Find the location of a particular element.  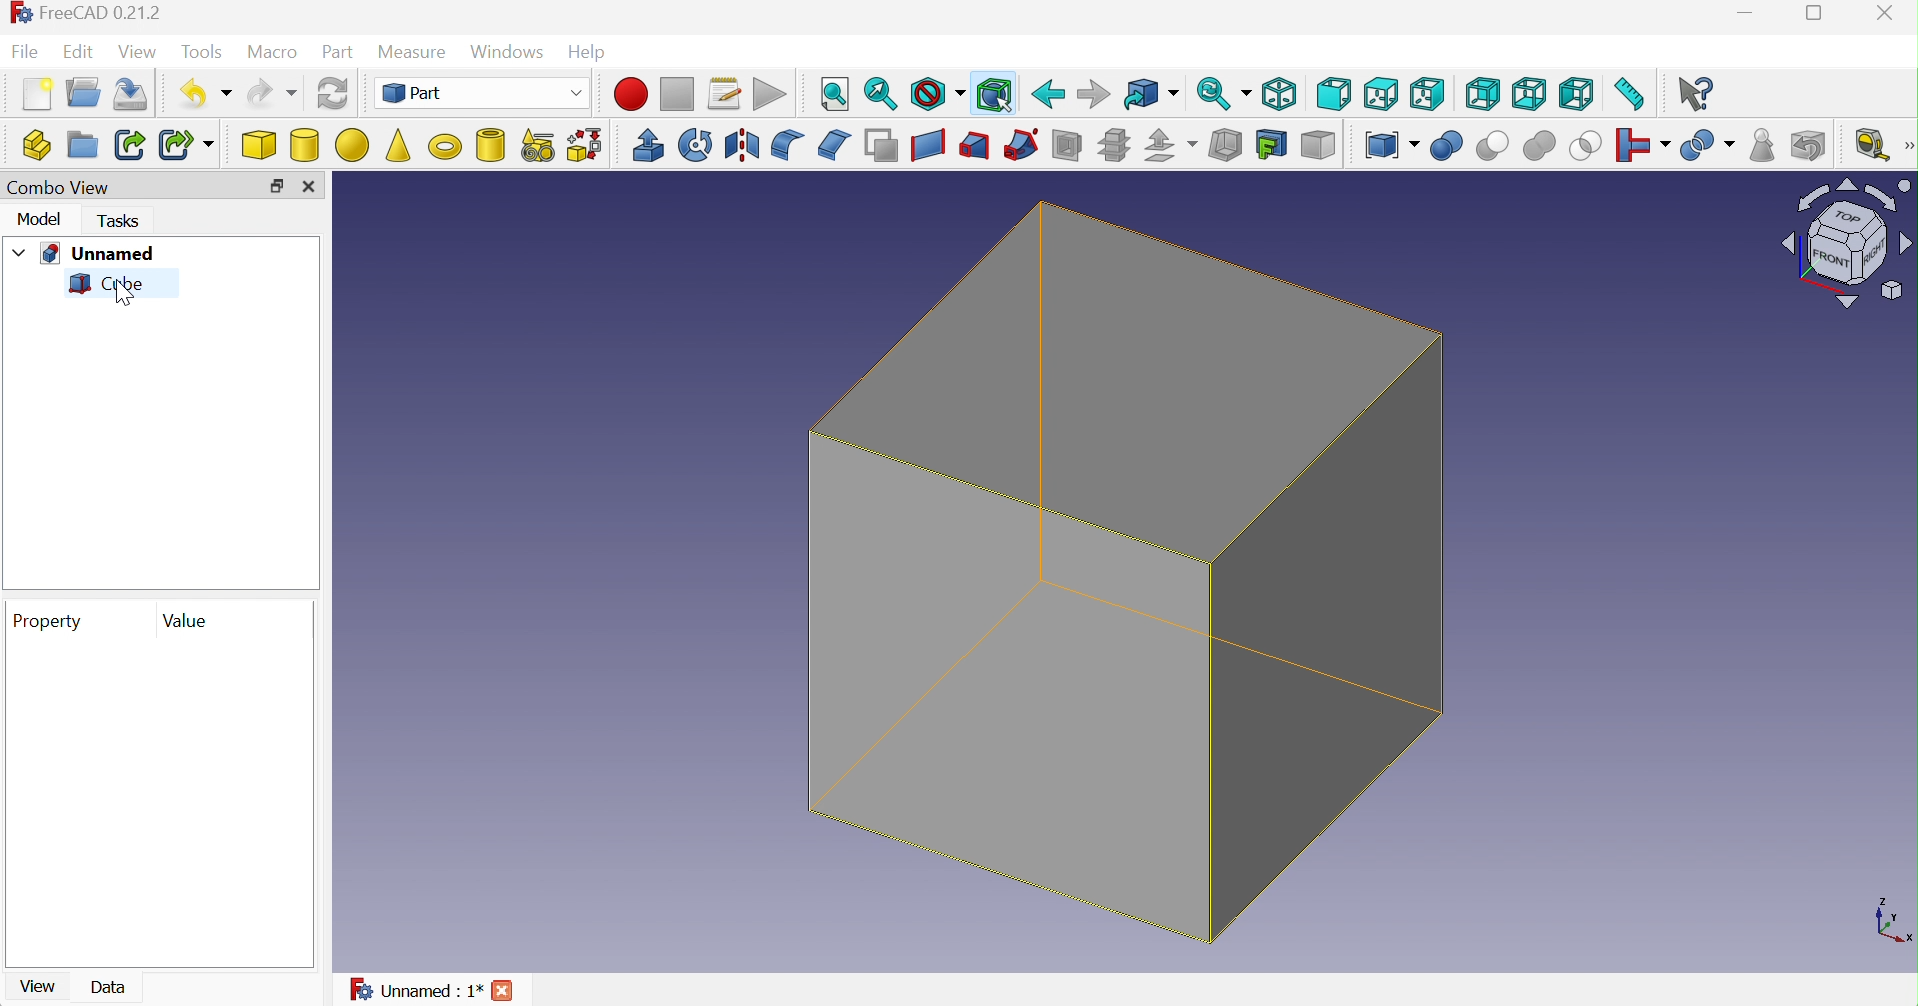

Close is located at coordinates (508, 992).